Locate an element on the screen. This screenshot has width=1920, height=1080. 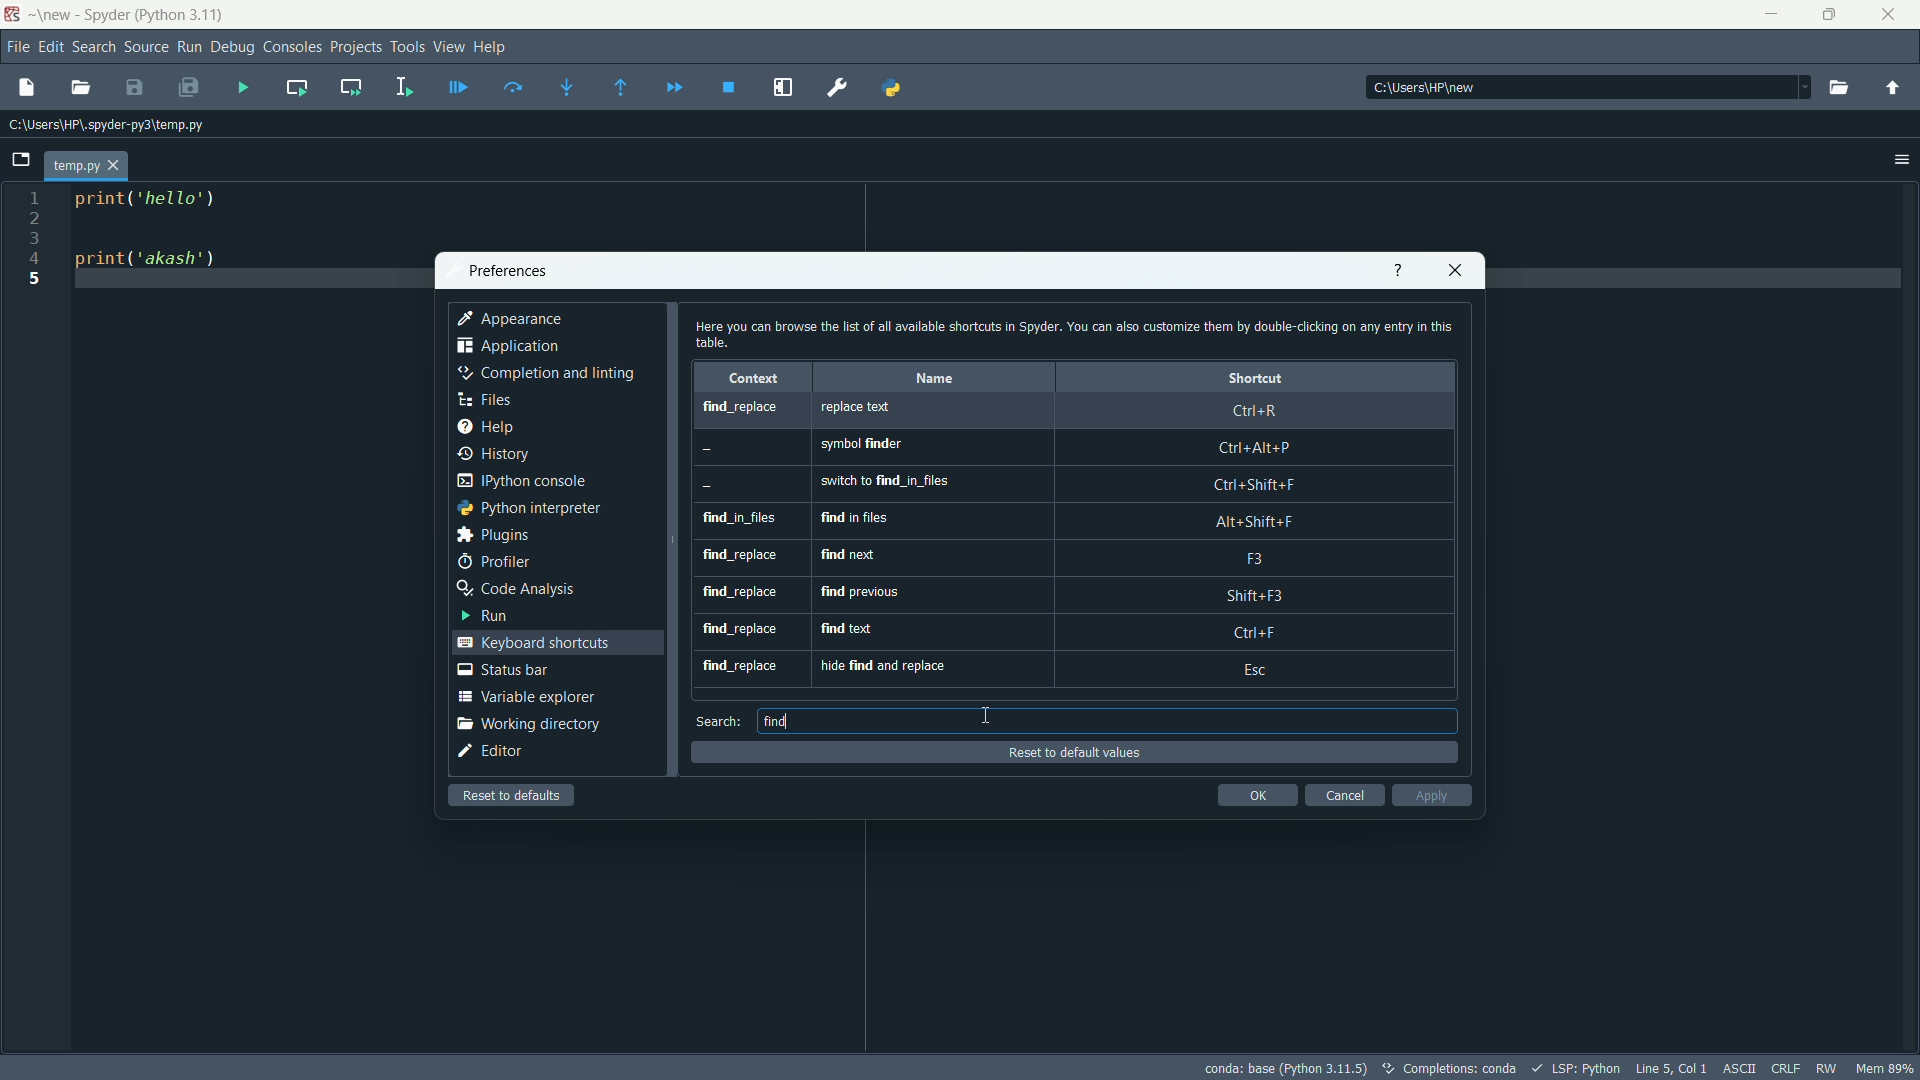
plugins is located at coordinates (495, 535).